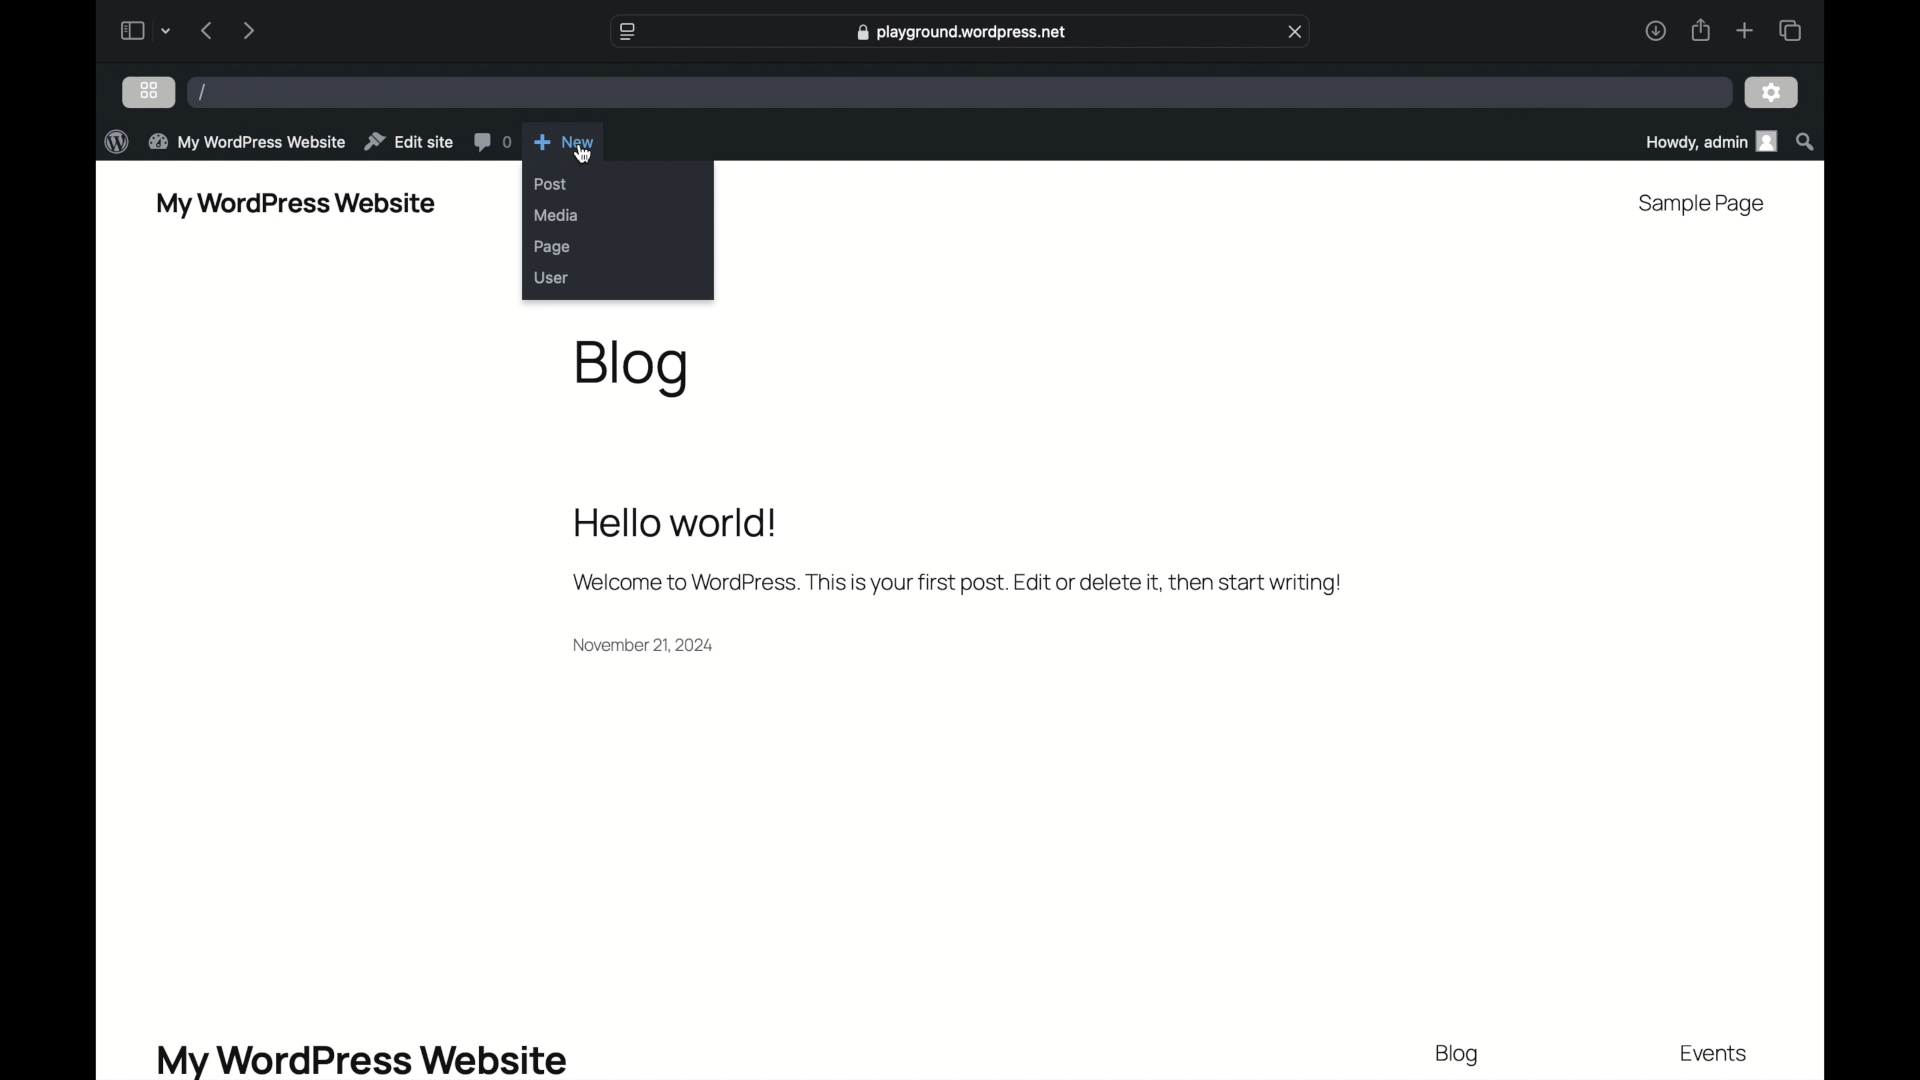 This screenshot has width=1920, height=1080. What do you see at coordinates (295, 205) in the screenshot?
I see `my wordpress website` at bounding box center [295, 205].